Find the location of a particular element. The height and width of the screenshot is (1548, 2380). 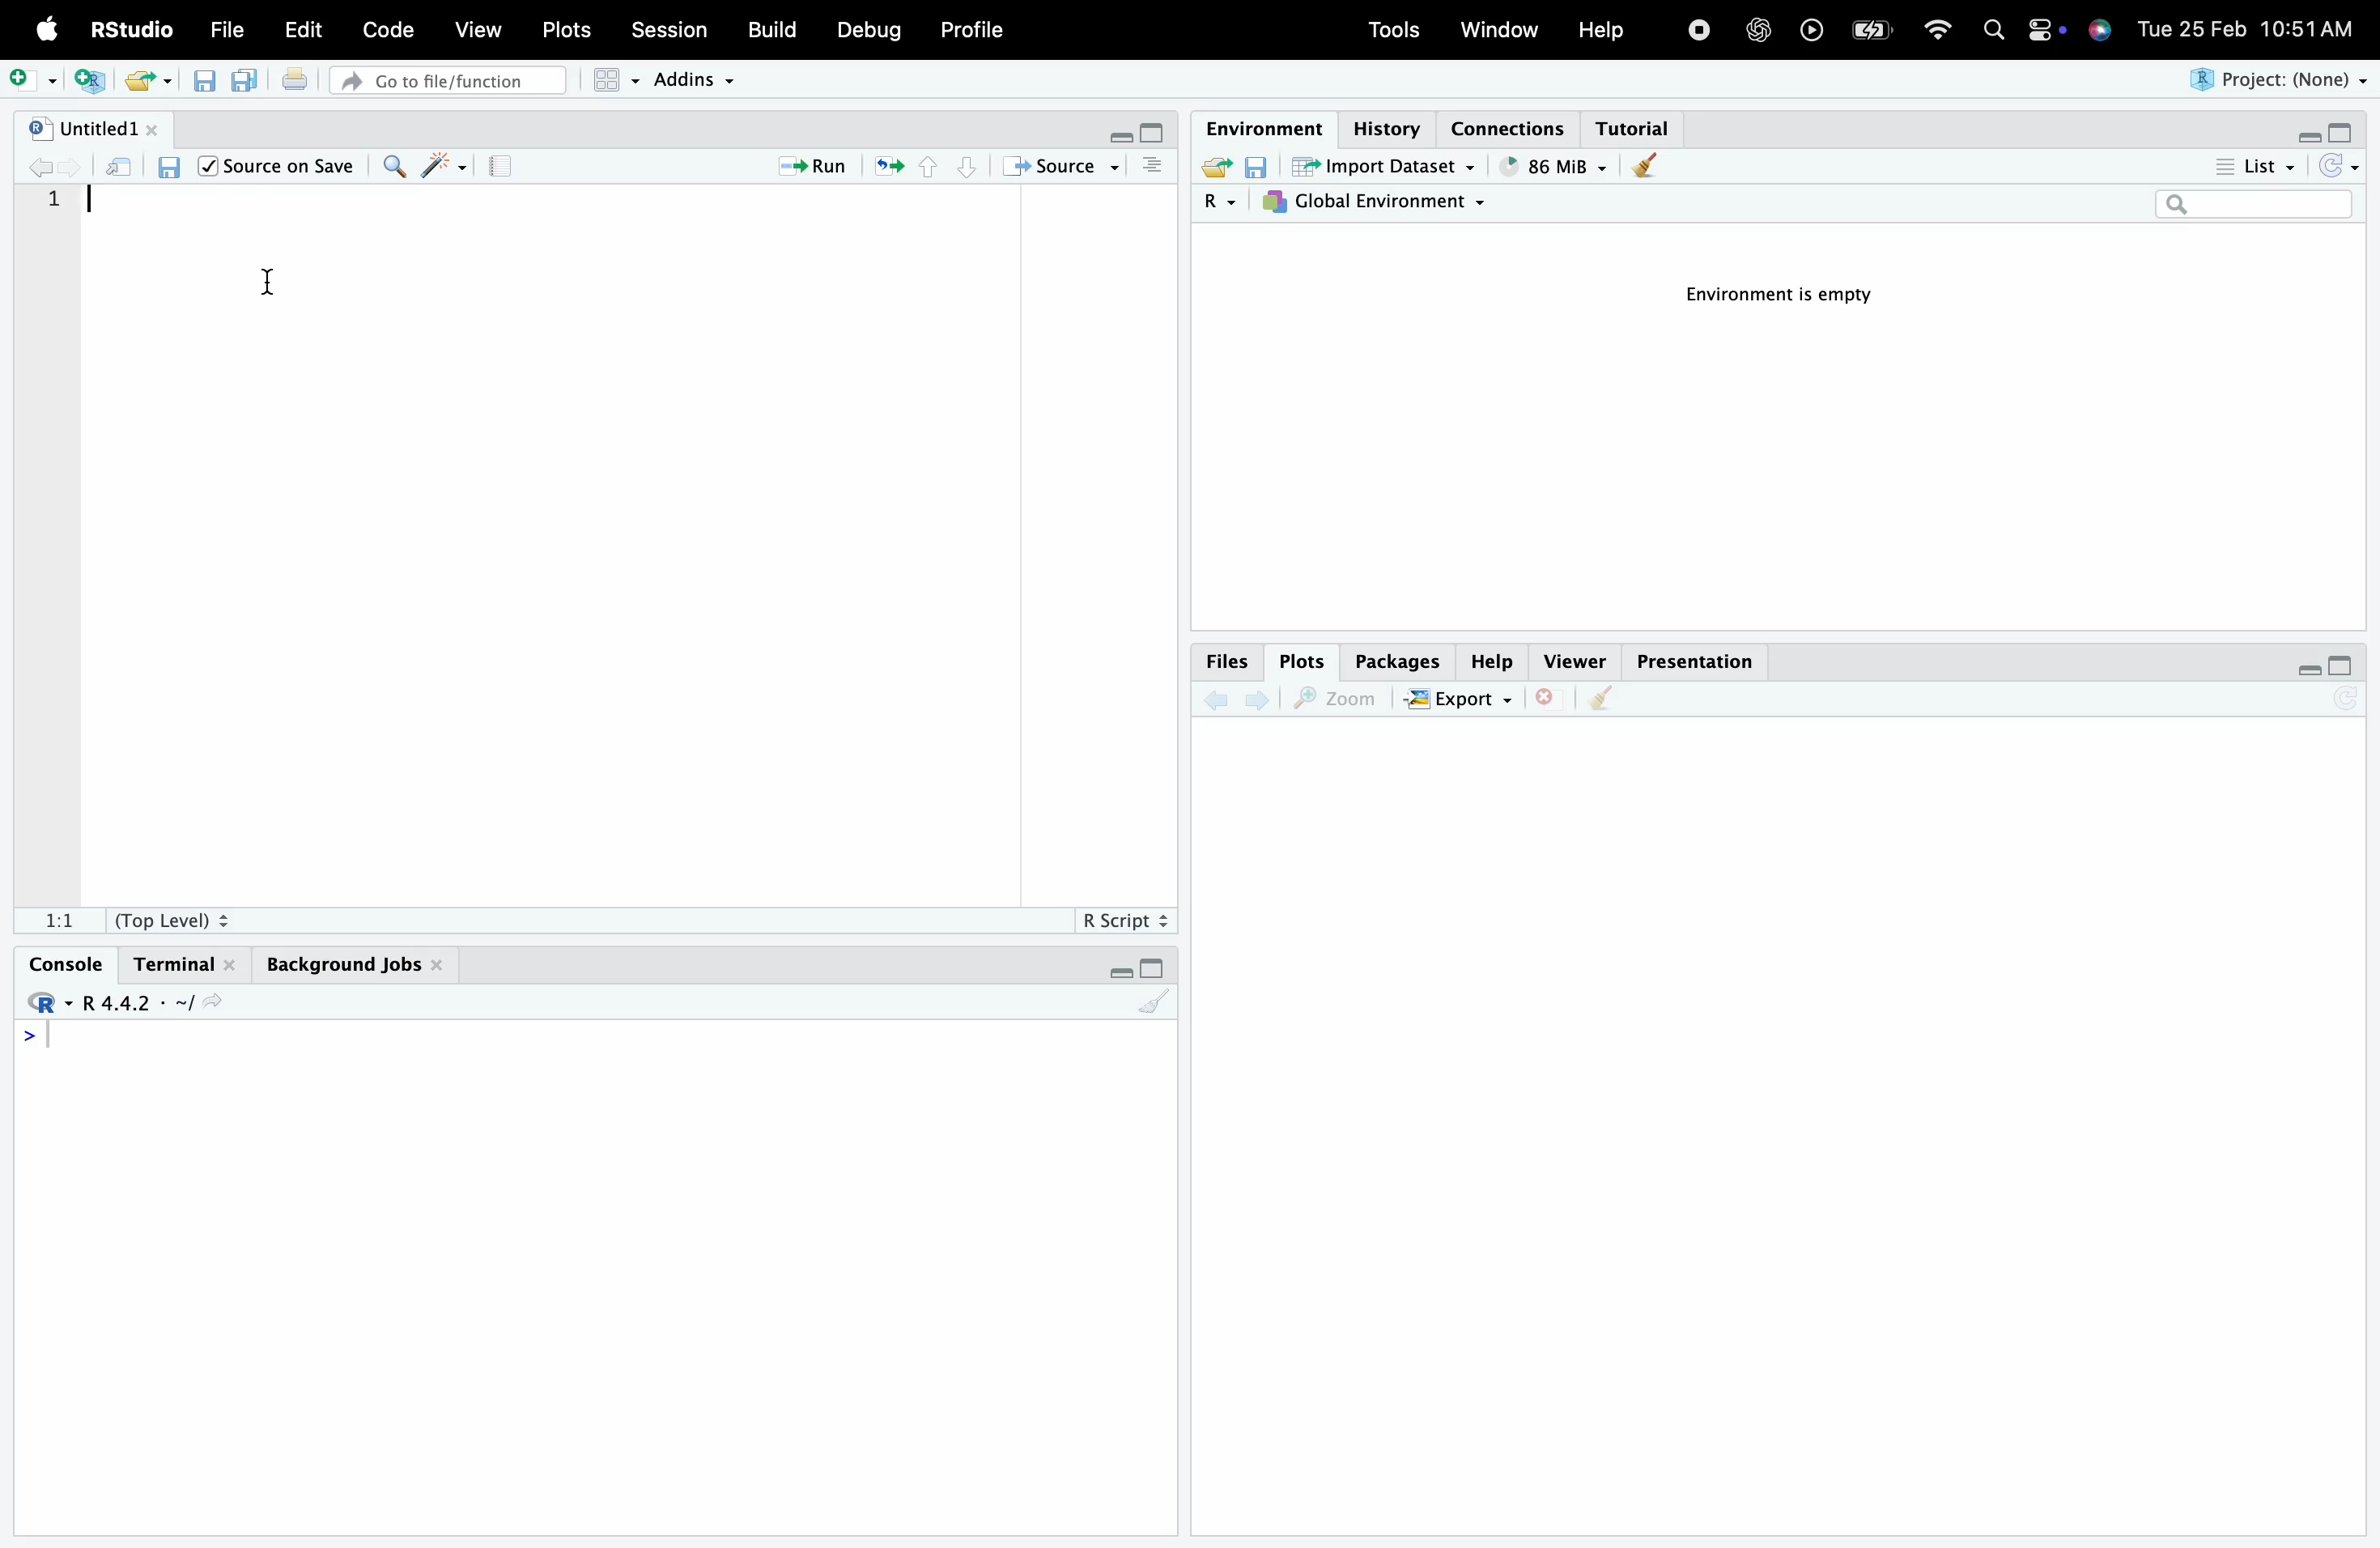

Environment is located at coordinates (1259, 125).